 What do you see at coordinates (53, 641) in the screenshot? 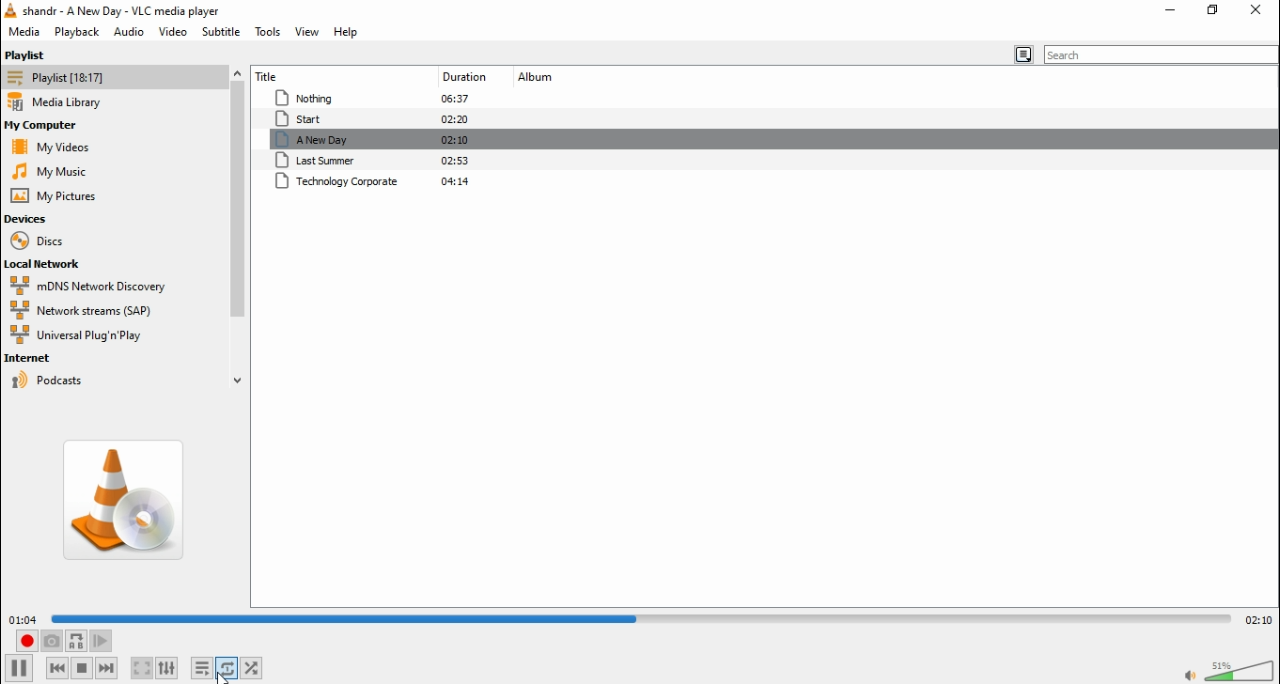
I see `take a snapshot` at bounding box center [53, 641].